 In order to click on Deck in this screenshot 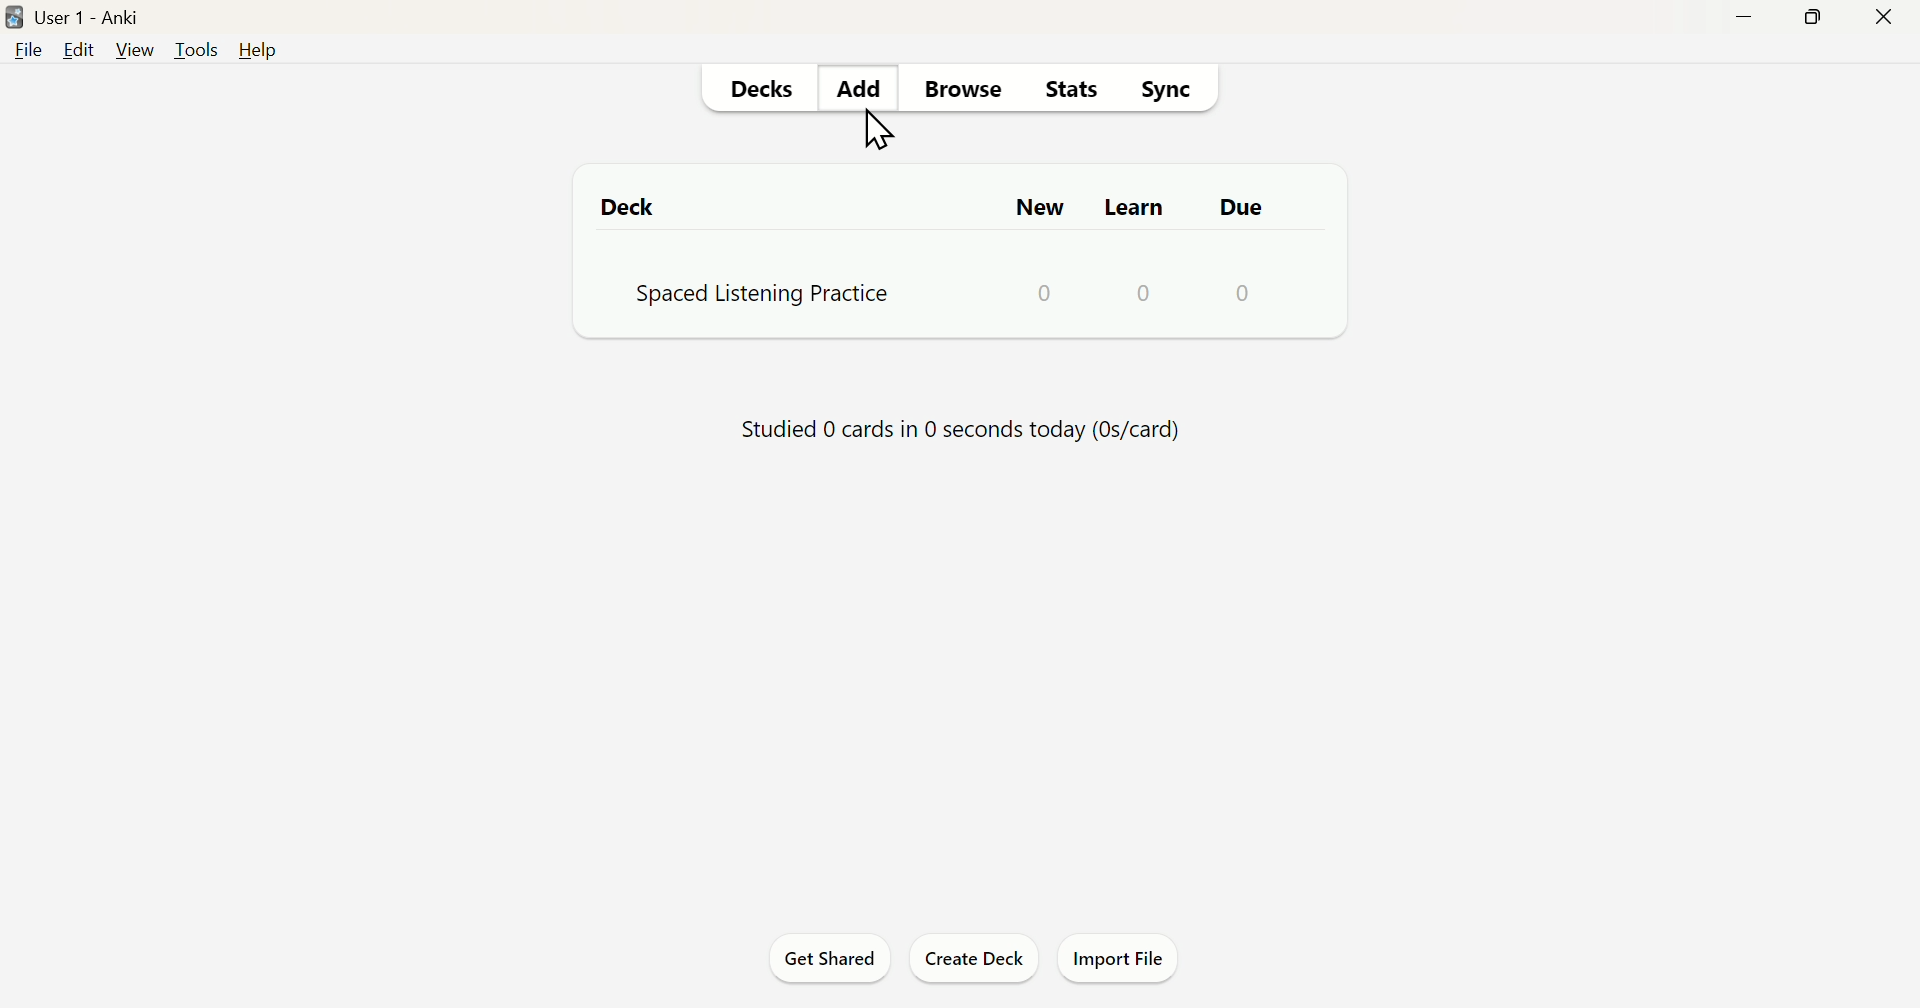, I will do `click(631, 211)`.